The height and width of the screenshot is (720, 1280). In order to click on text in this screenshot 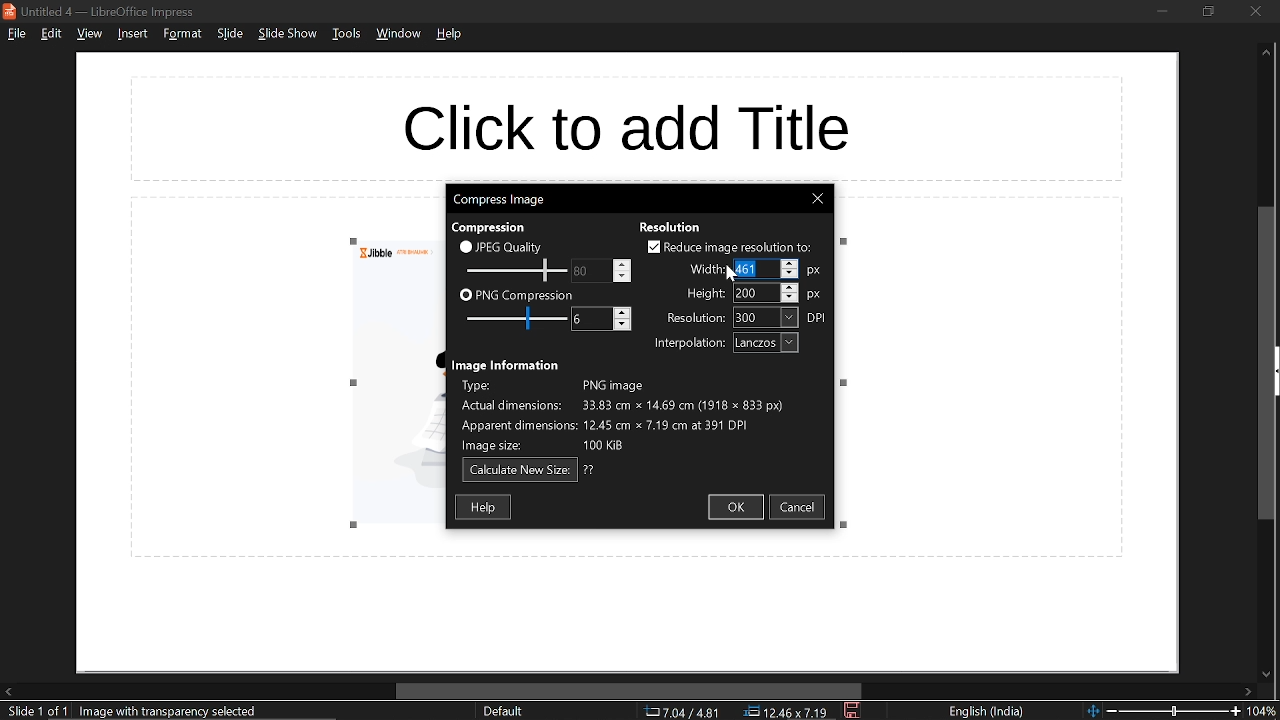, I will do `click(494, 226)`.